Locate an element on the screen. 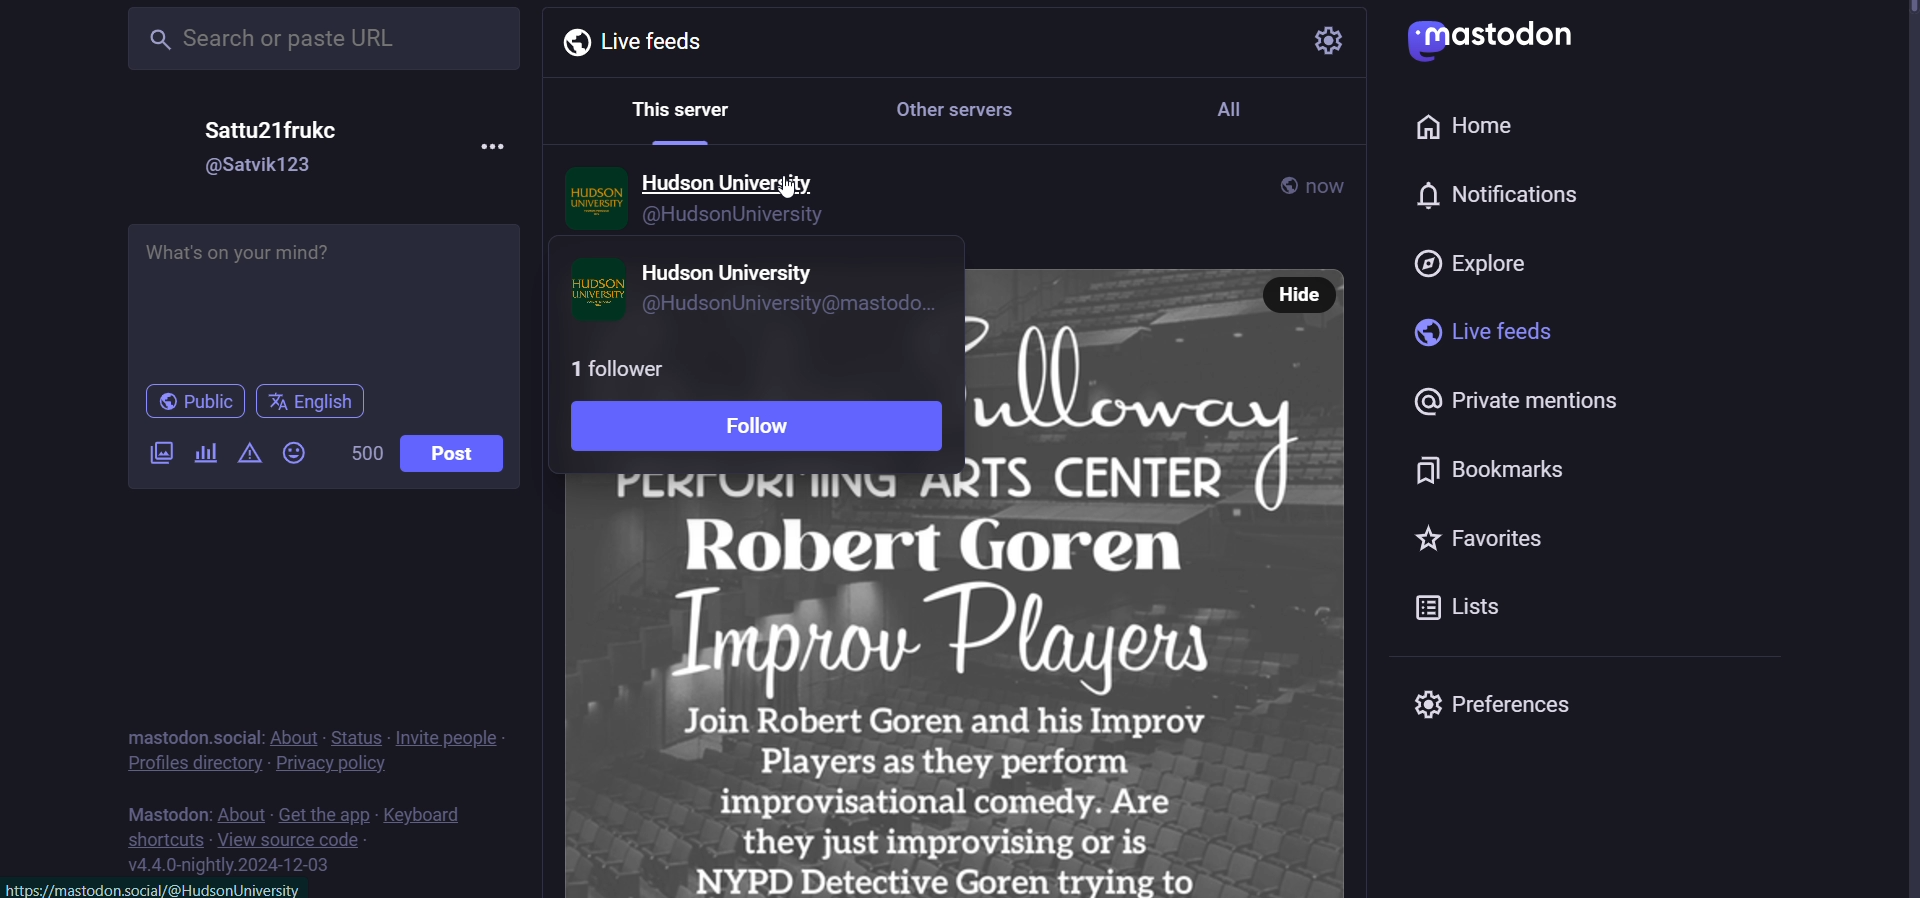  view source code is located at coordinates (291, 841).